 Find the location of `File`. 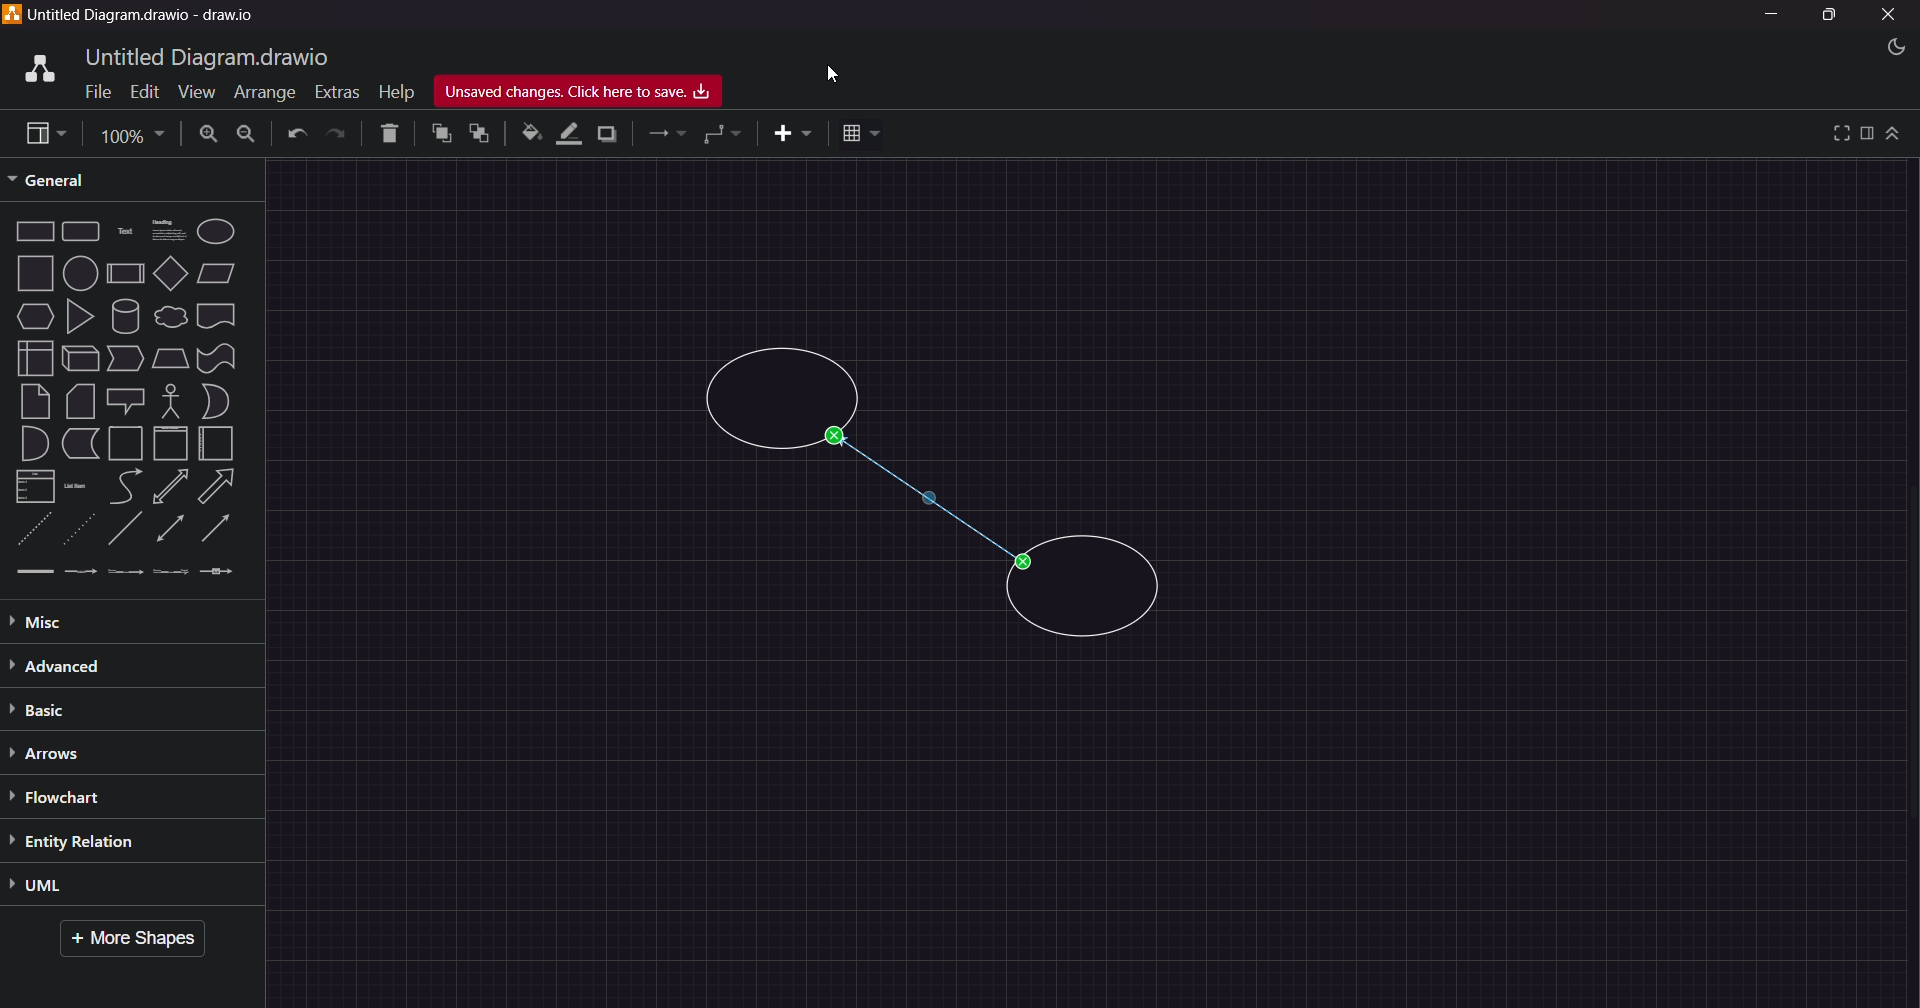

File is located at coordinates (94, 93).